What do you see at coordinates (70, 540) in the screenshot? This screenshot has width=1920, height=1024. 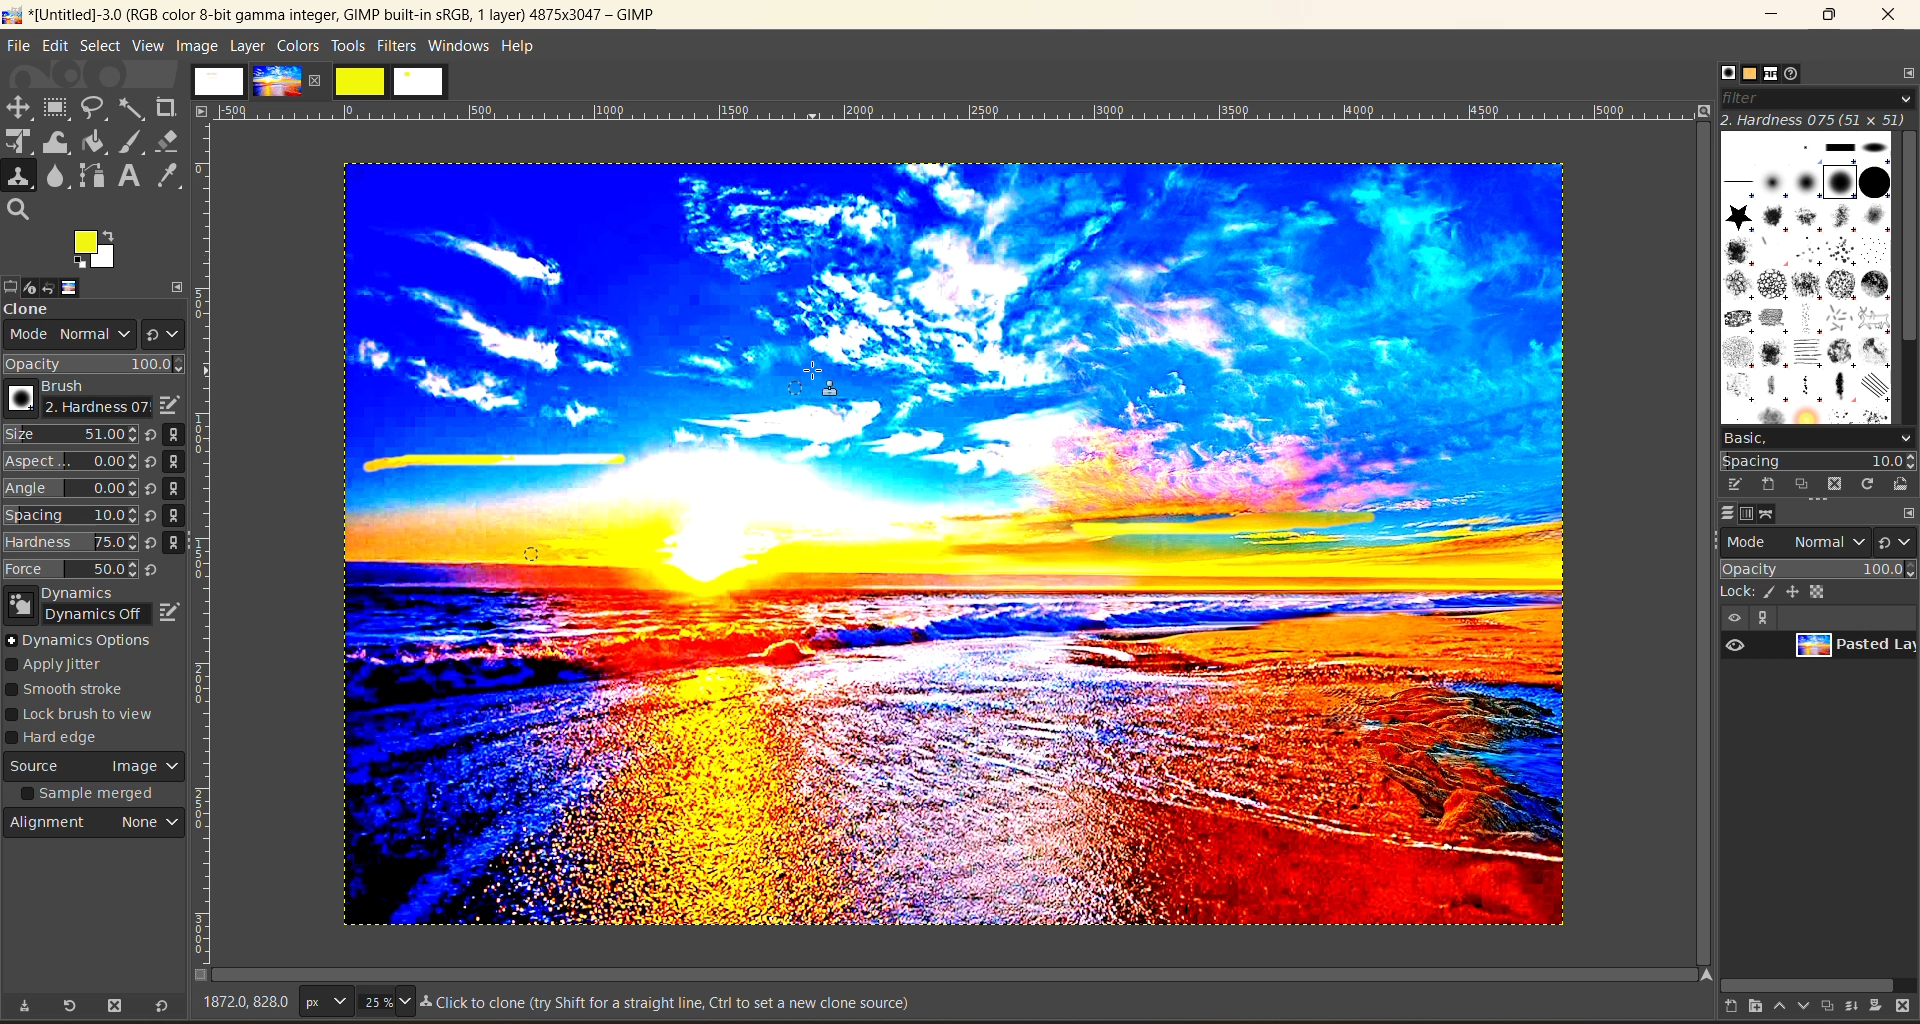 I see `[Hardness 75.0` at bounding box center [70, 540].